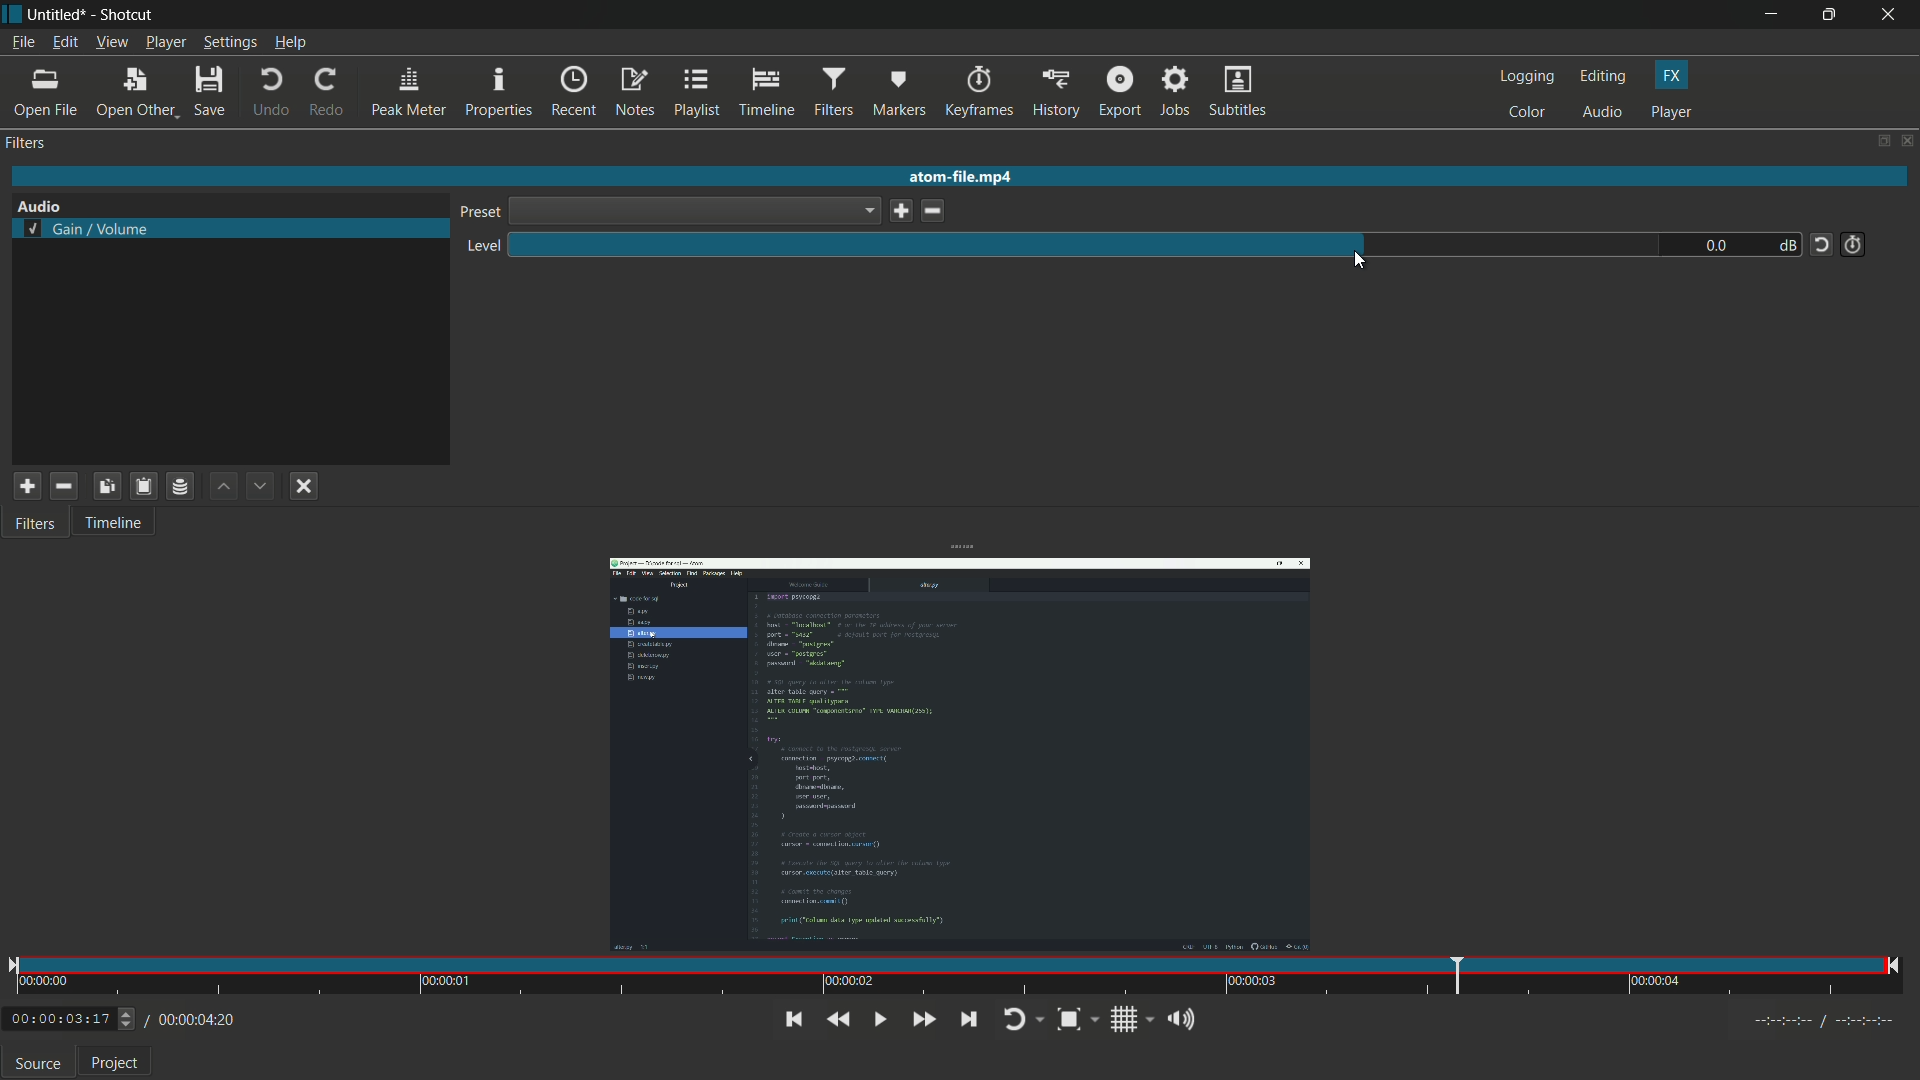 This screenshot has width=1920, height=1080. I want to click on show volume control, so click(1187, 1022).